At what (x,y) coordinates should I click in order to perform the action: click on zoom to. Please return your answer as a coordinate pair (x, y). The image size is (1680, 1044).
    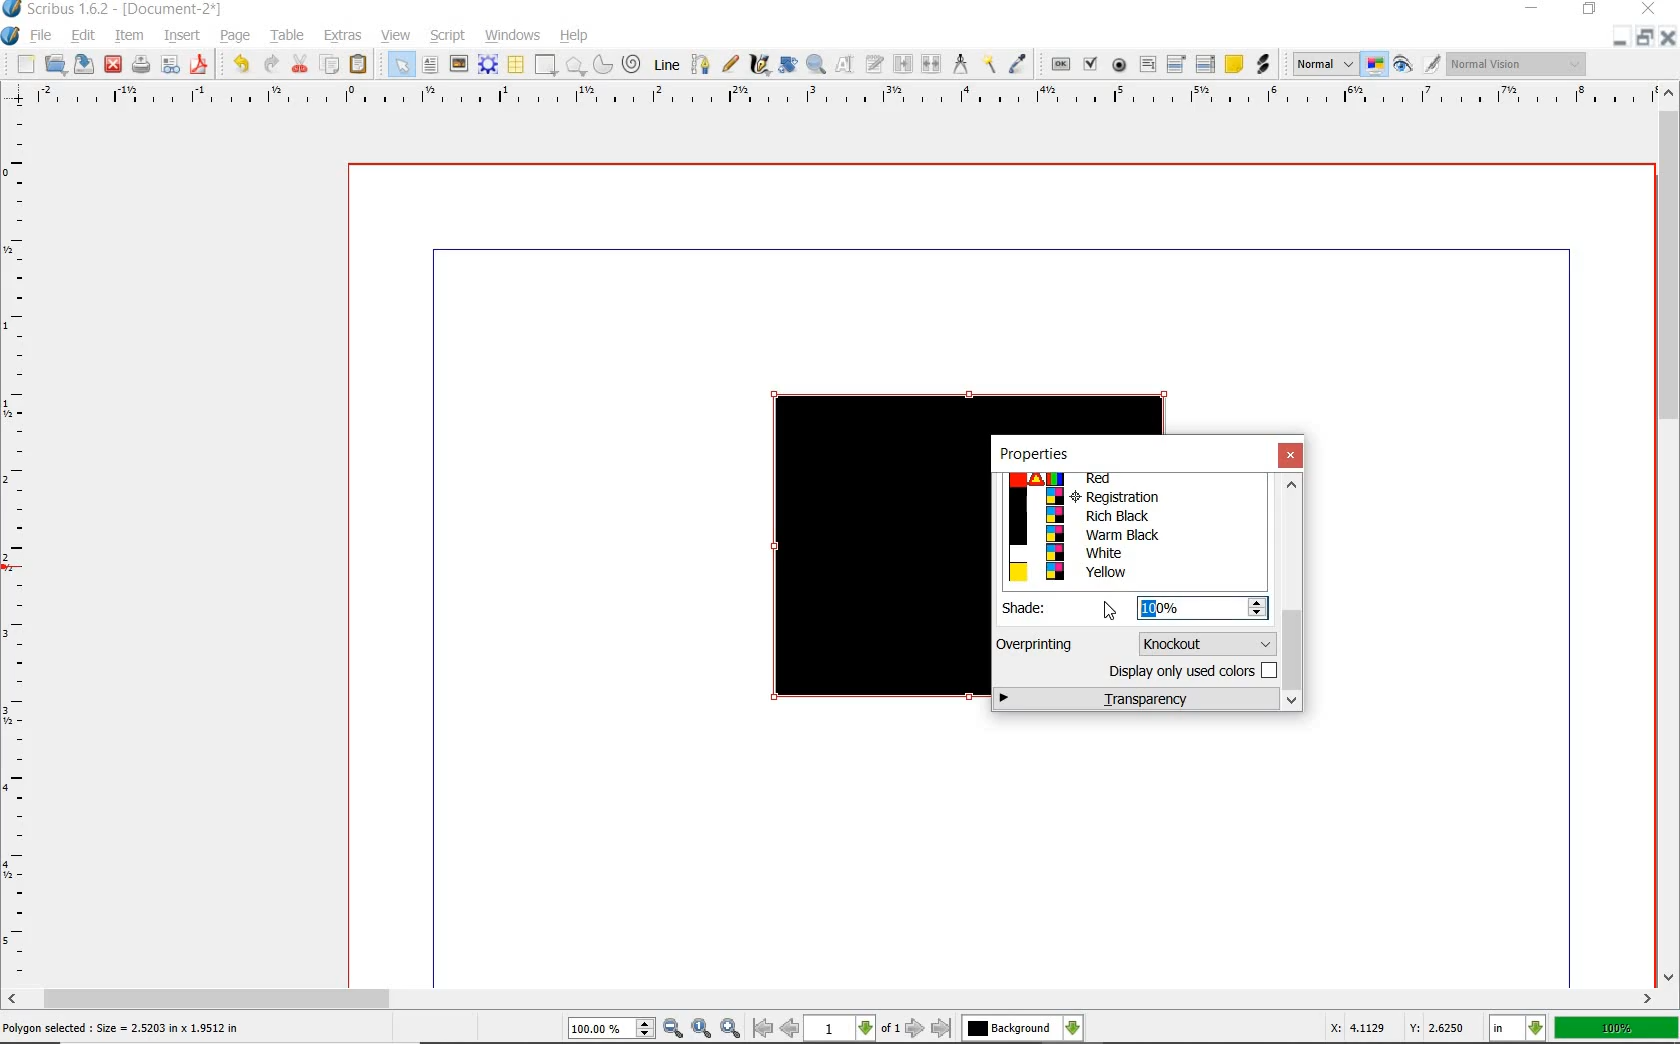
    Looking at the image, I should click on (701, 1028).